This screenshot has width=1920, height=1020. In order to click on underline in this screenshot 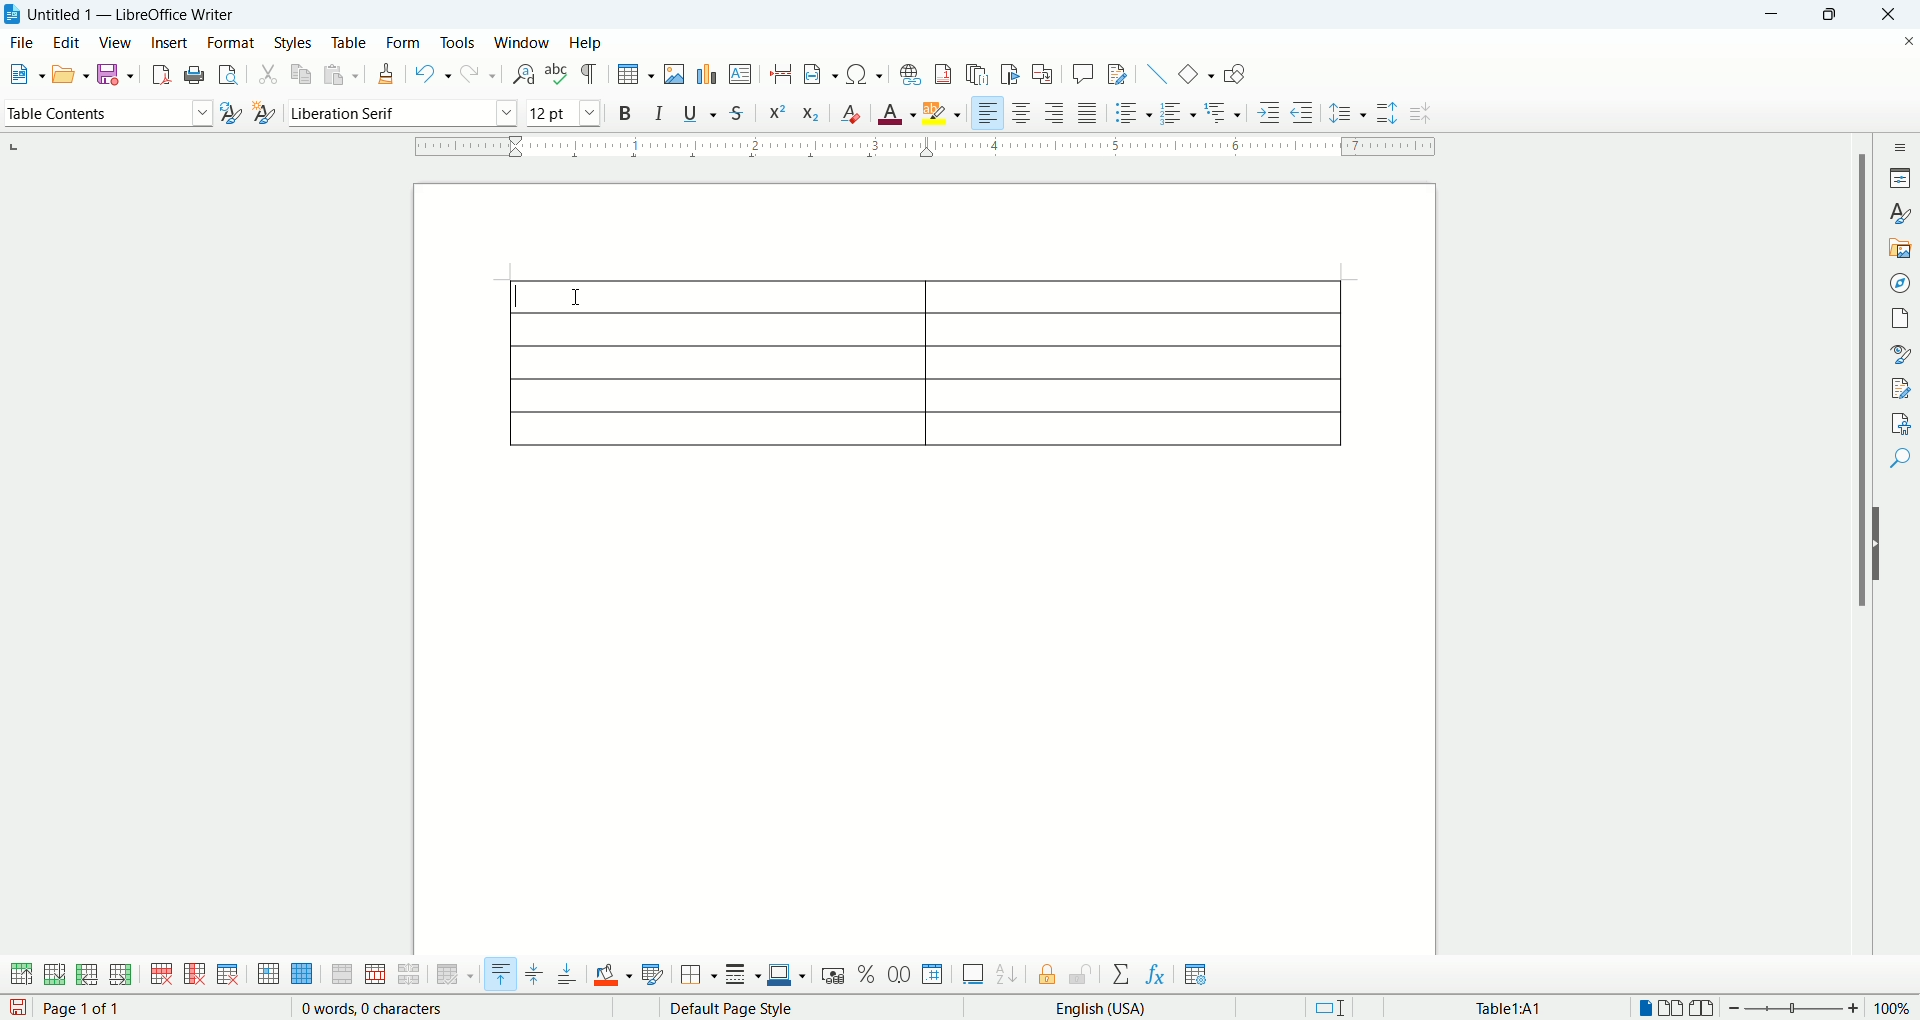, I will do `click(700, 110)`.